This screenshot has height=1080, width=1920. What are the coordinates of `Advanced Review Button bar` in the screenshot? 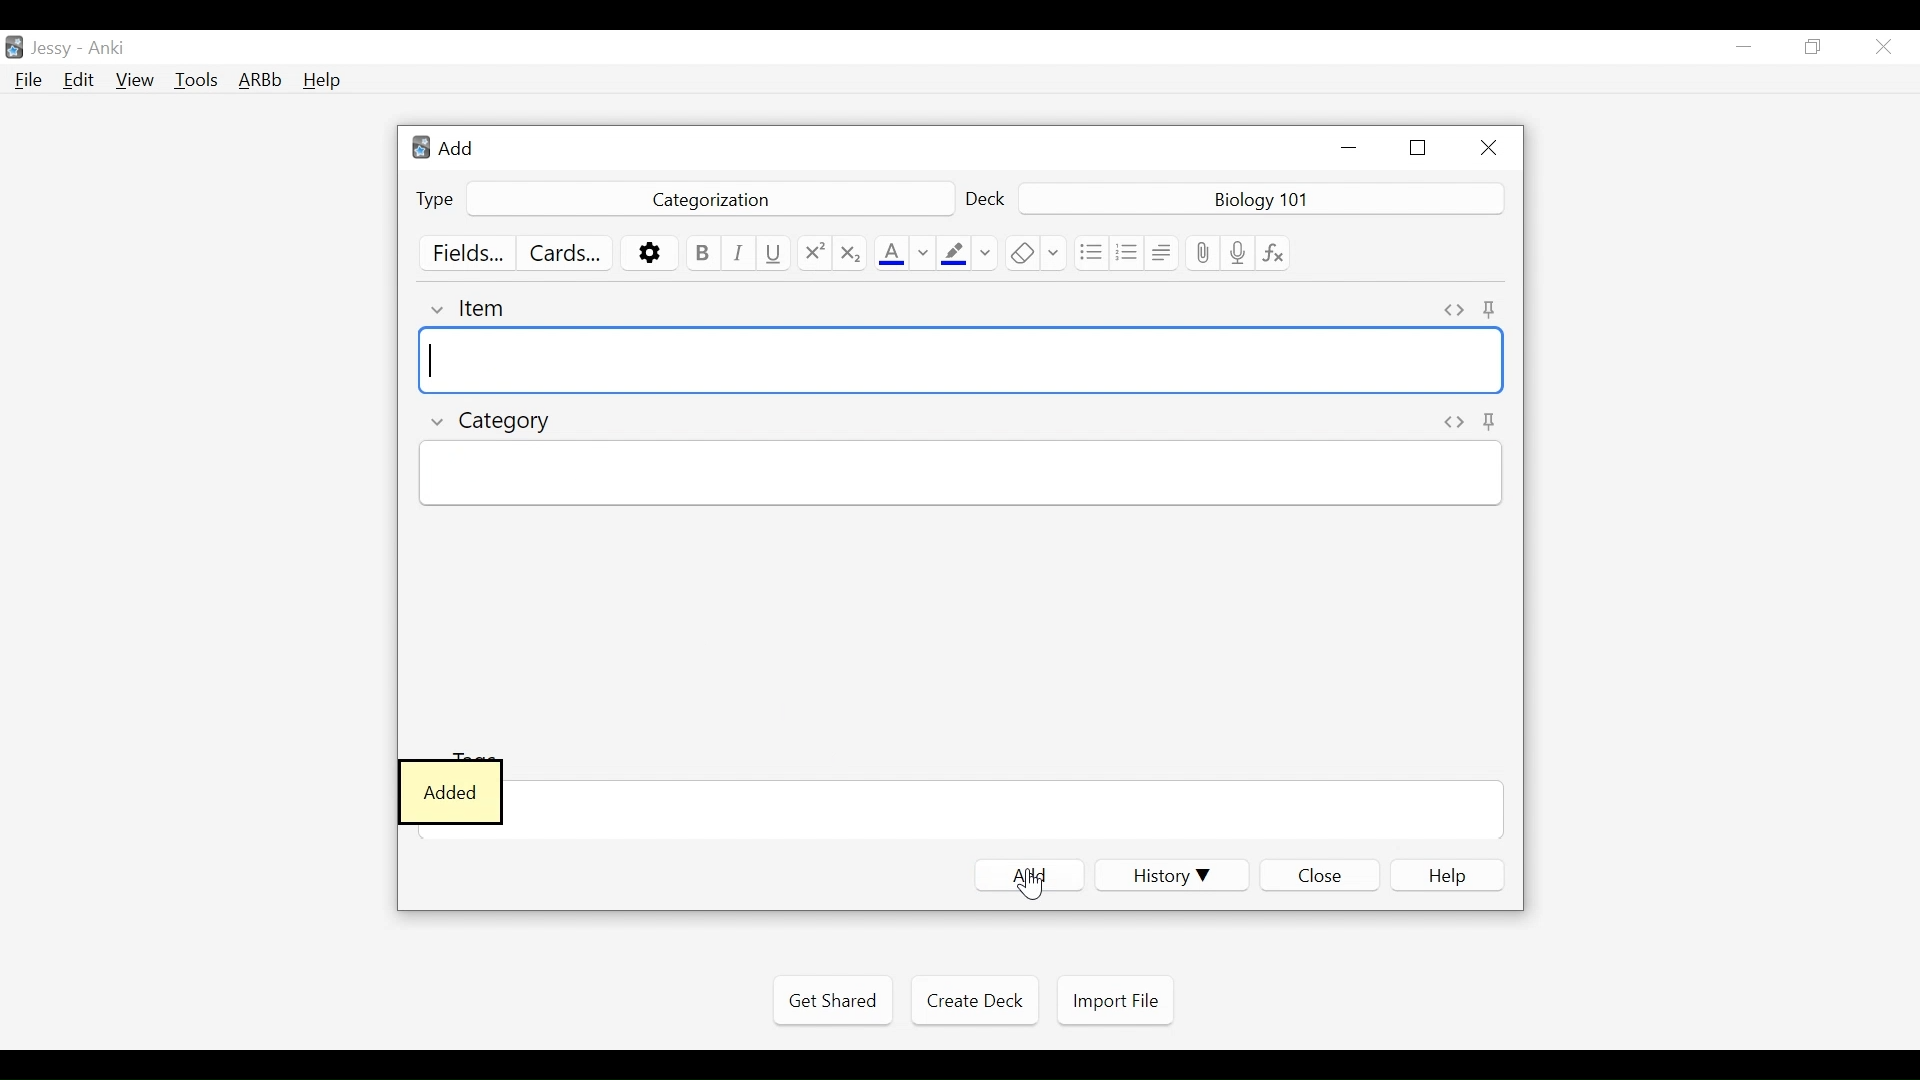 It's located at (261, 80).